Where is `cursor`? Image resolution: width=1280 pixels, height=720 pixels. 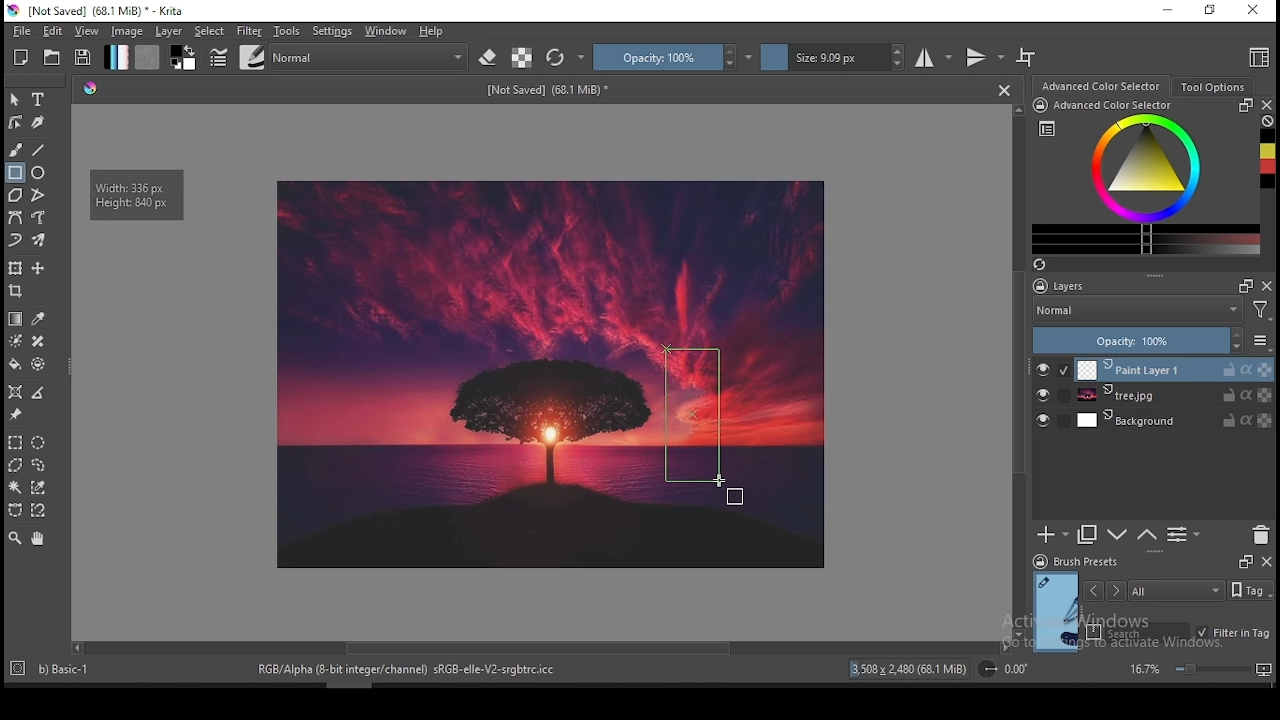
cursor is located at coordinates (729, 489).